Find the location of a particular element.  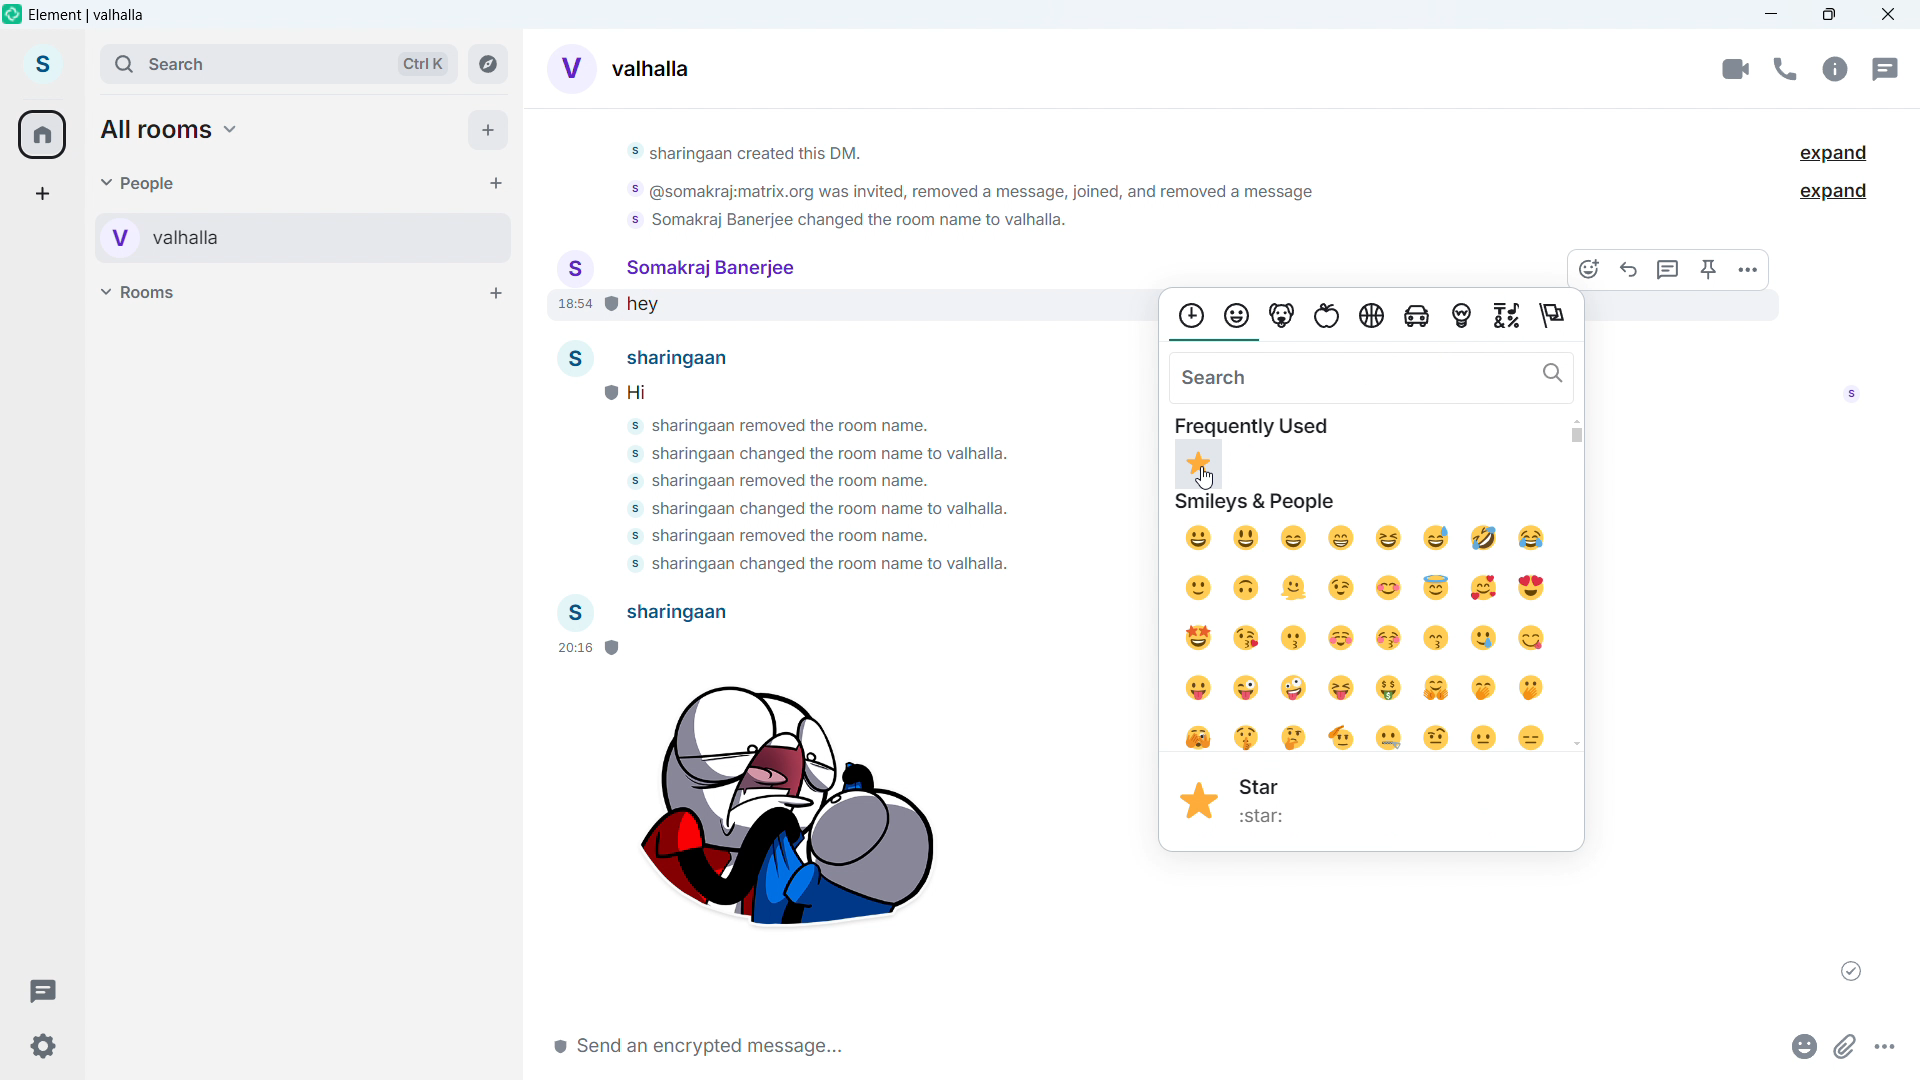

Frequently used is located at coordinates (1252, 424).